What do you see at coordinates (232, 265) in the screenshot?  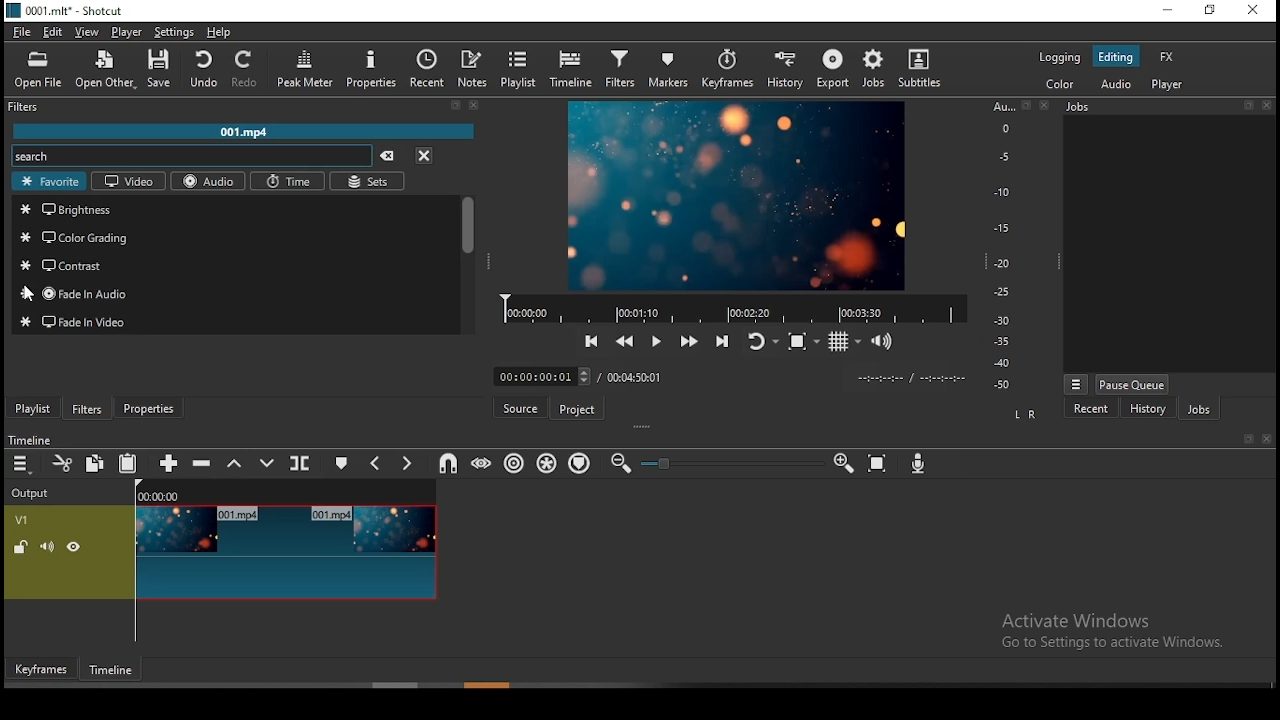 I see `contrast` at bounding box center [232, 265].